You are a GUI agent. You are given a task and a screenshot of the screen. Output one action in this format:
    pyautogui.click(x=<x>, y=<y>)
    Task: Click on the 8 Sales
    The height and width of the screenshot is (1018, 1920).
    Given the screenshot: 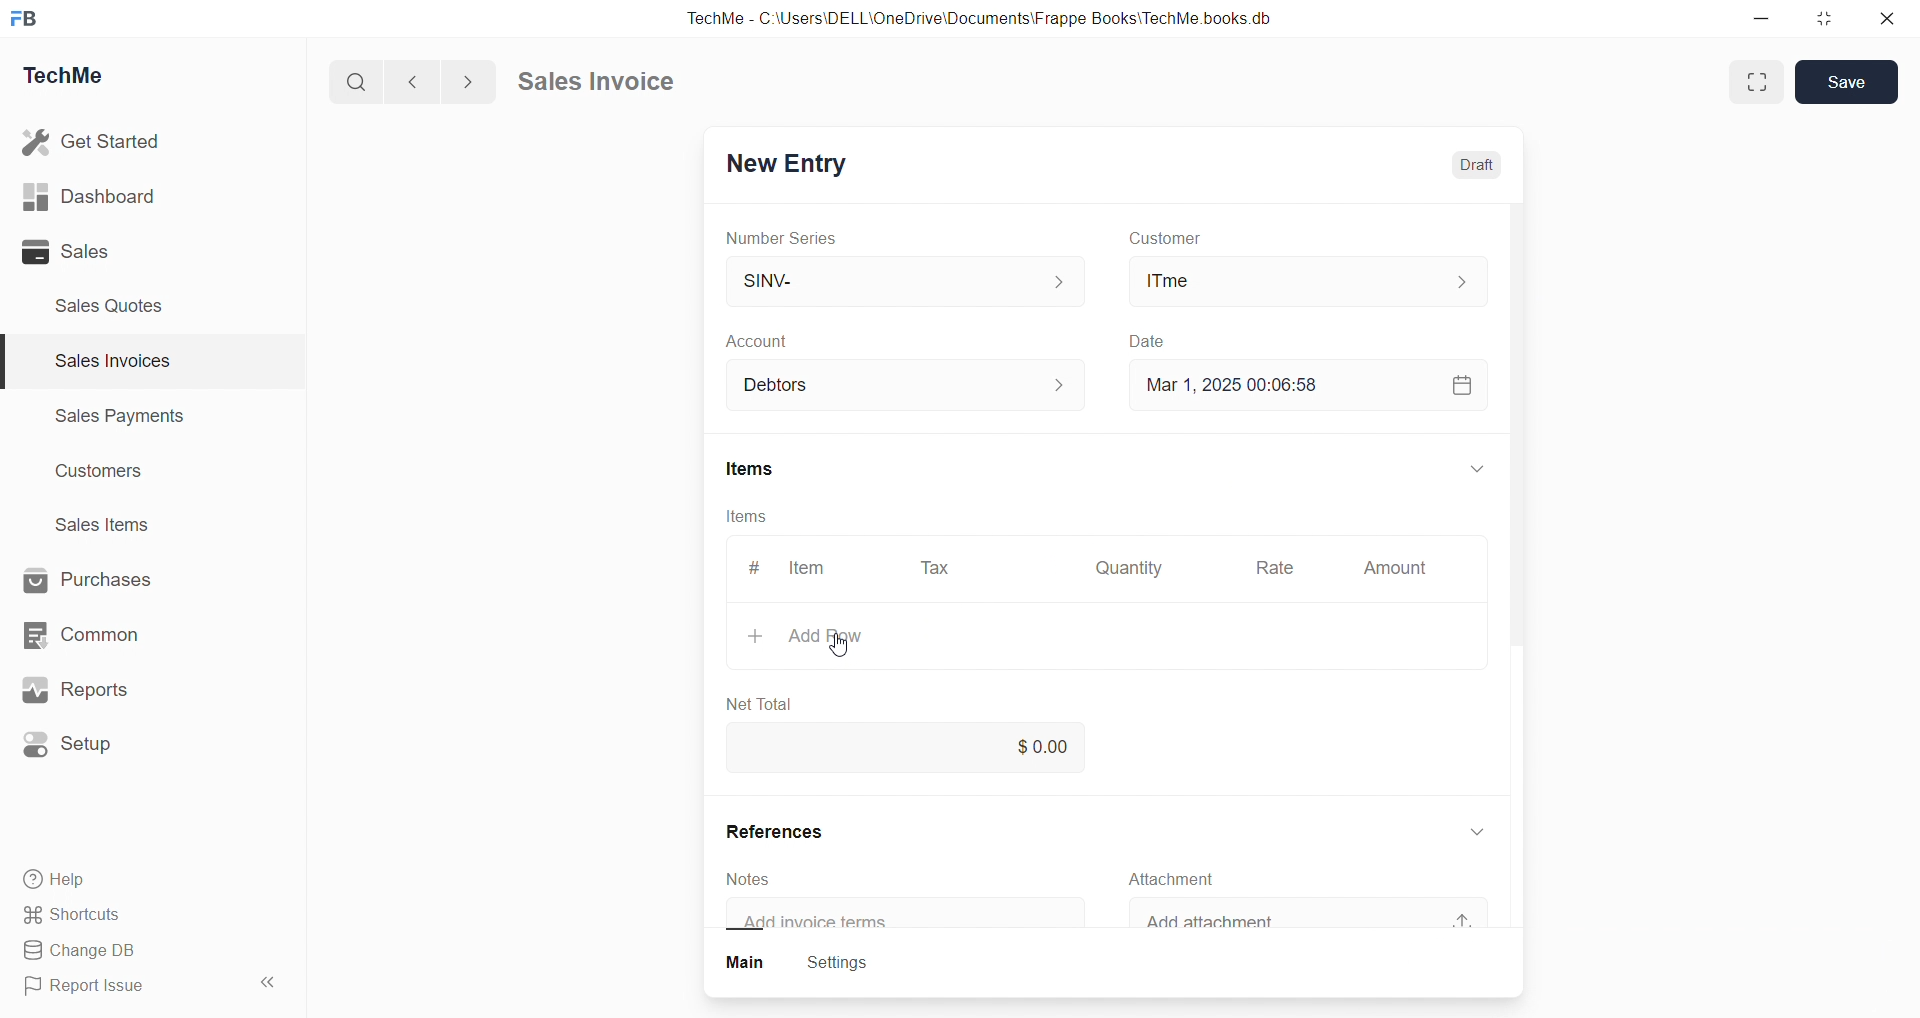 What is the action you would take?
    pyautogui.click(x=70, y=251)
    